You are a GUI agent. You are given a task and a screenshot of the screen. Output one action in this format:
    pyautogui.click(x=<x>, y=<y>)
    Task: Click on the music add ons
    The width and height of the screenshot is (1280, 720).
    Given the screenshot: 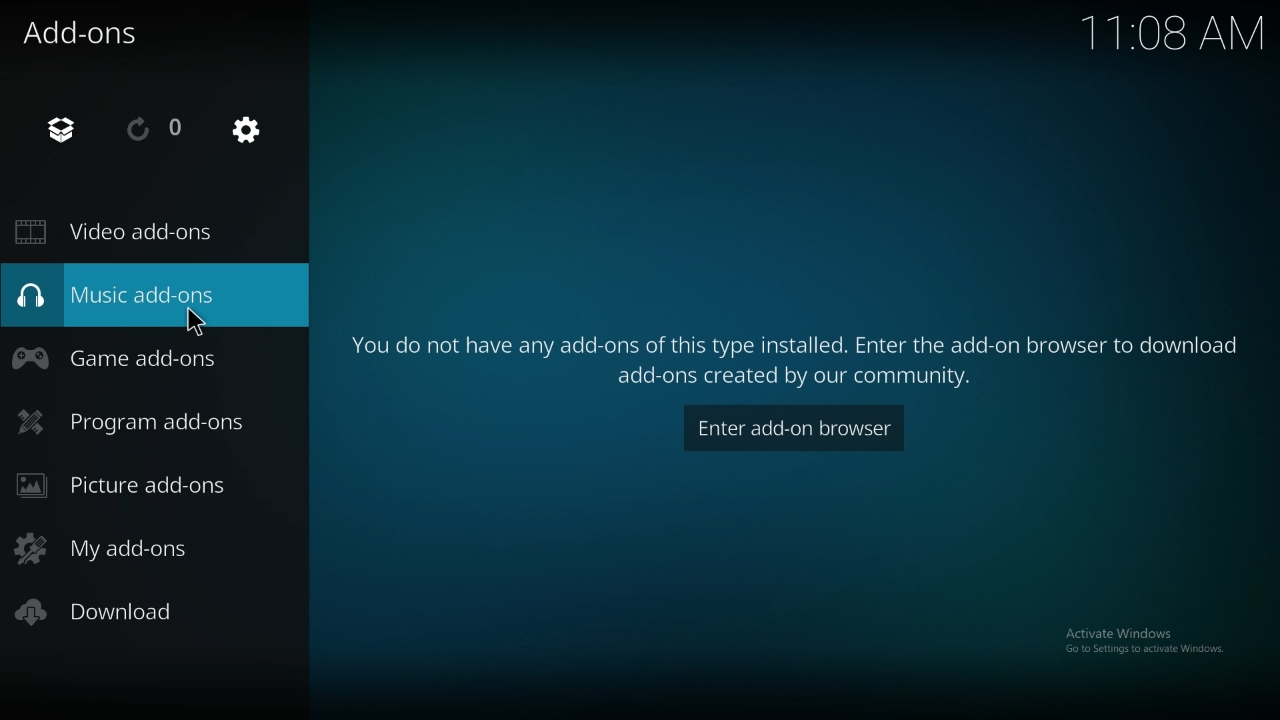 What is the action you would take?
    pyautogui.click(x=137, y=293)
    